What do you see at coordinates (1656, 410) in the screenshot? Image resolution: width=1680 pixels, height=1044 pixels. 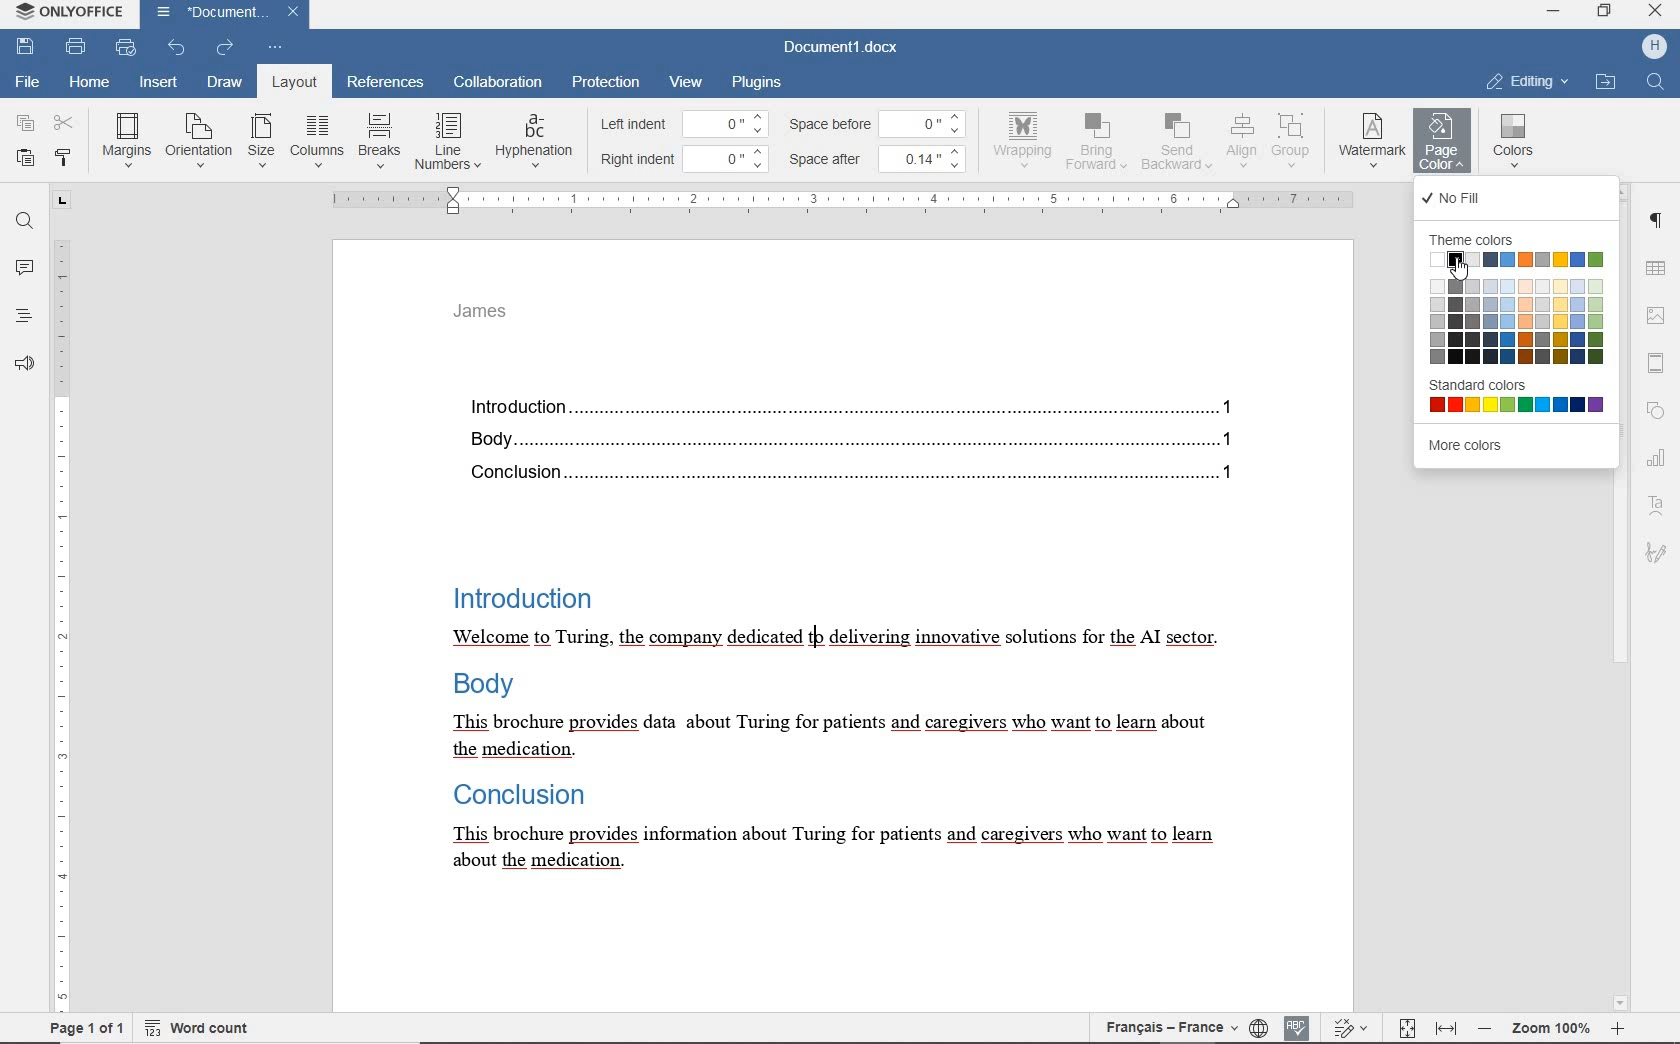 I see `shape` at bounding box center [1656, 410].